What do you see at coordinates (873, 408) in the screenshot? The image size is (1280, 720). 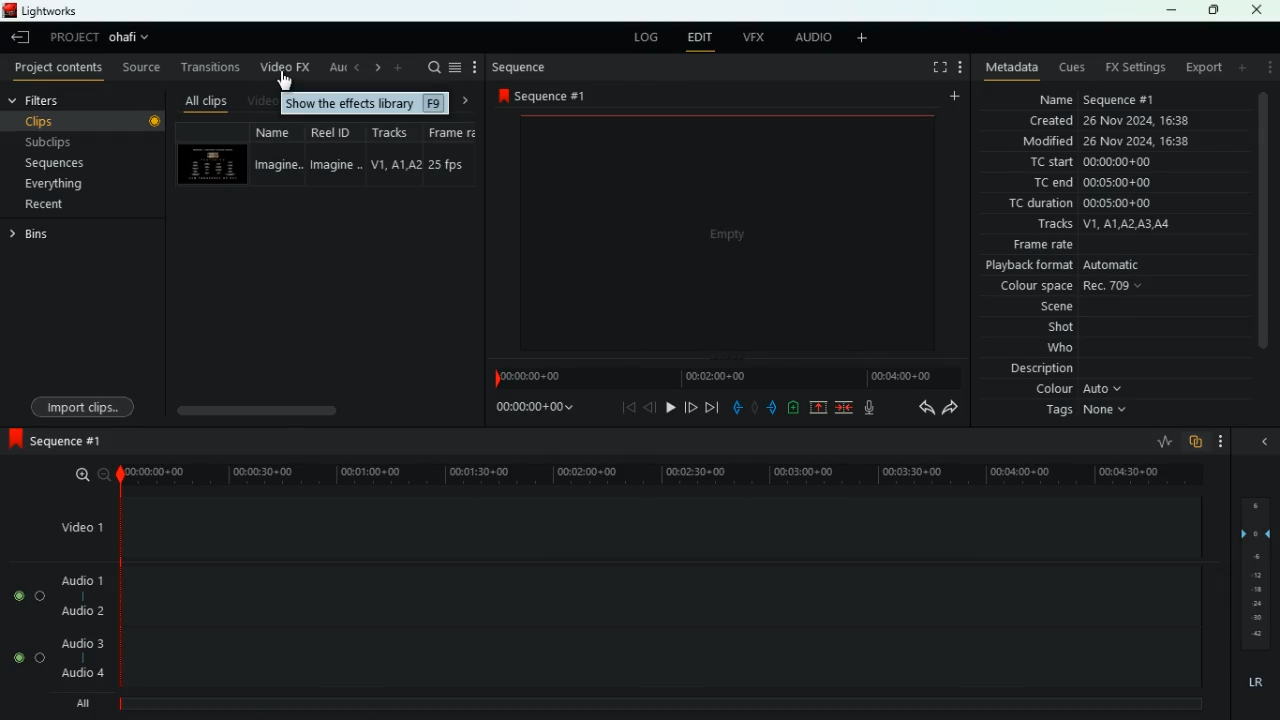 I see `mic` at bounding box center [873, 408].